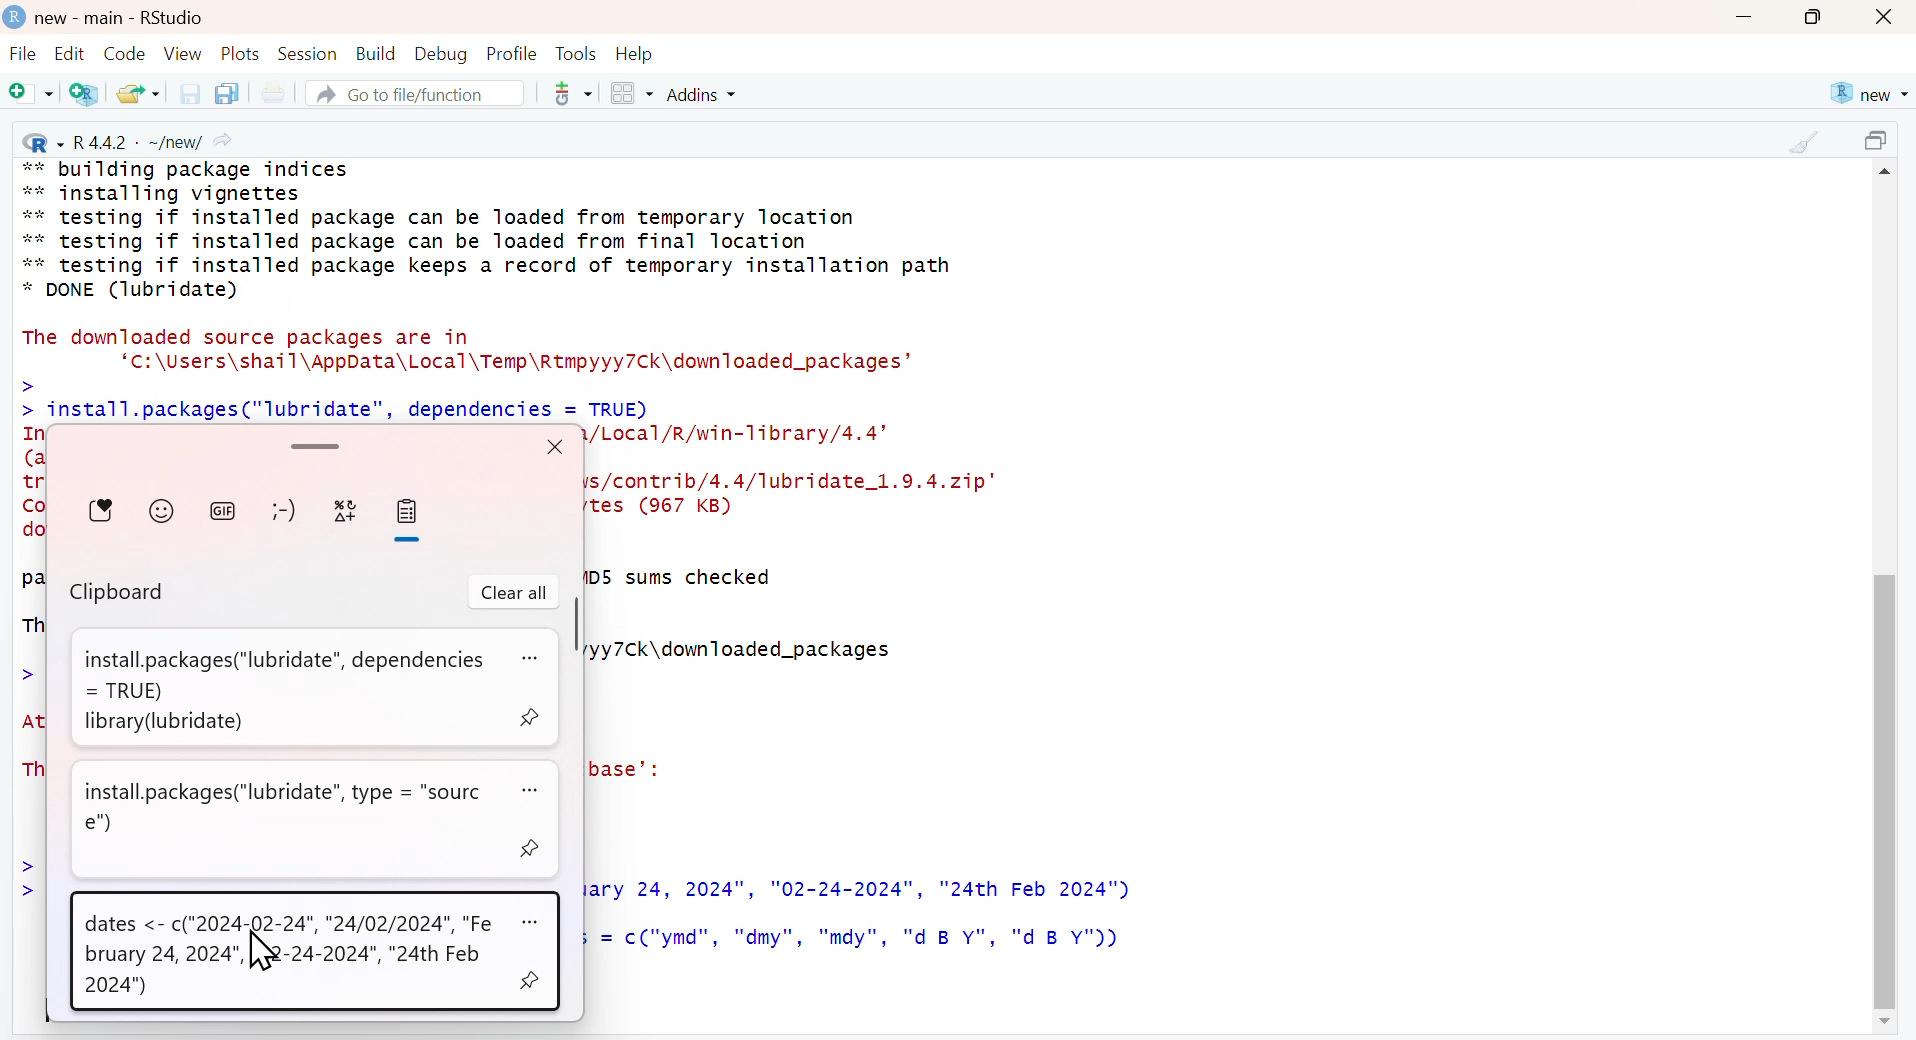  Describe the element at coordinates (531, 977) in the screenshot. I see `pin` at that location.